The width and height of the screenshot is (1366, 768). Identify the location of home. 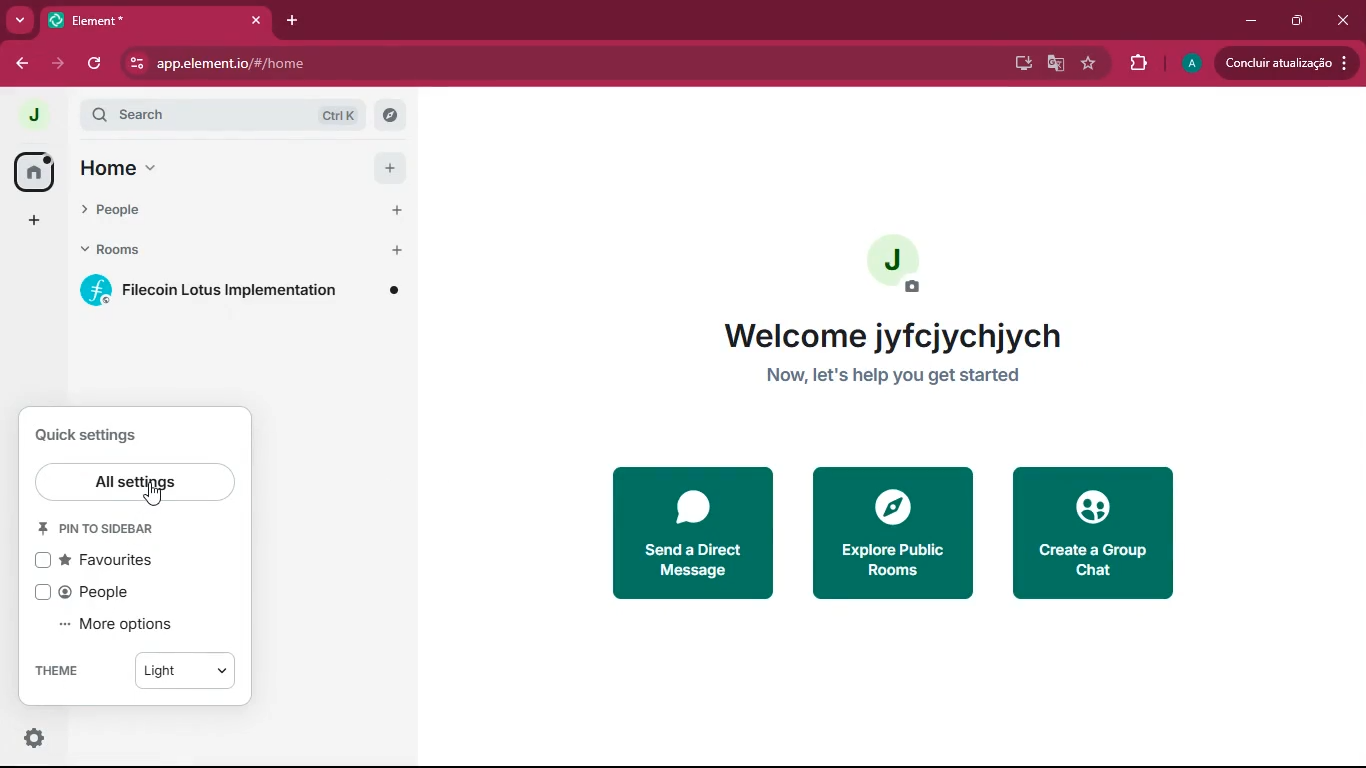
(207, 168).